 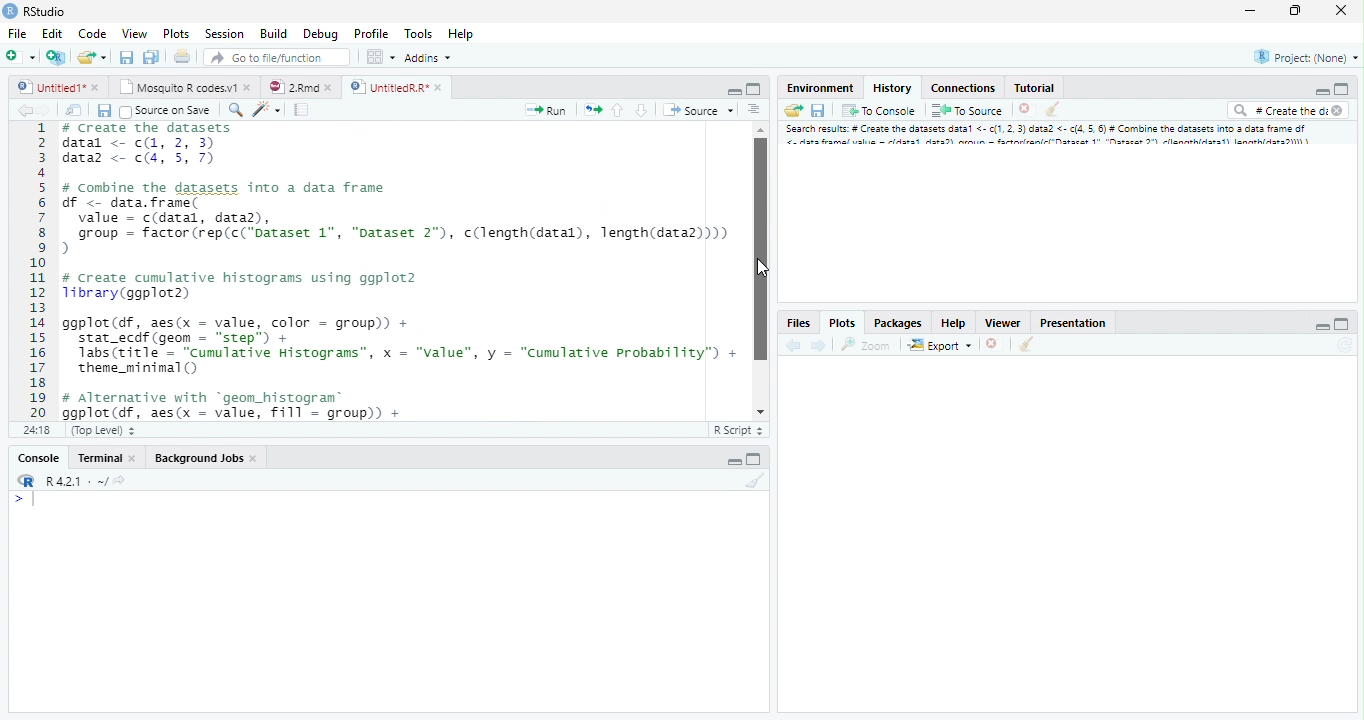 I want to click on Save, so click(x=126, y=57).